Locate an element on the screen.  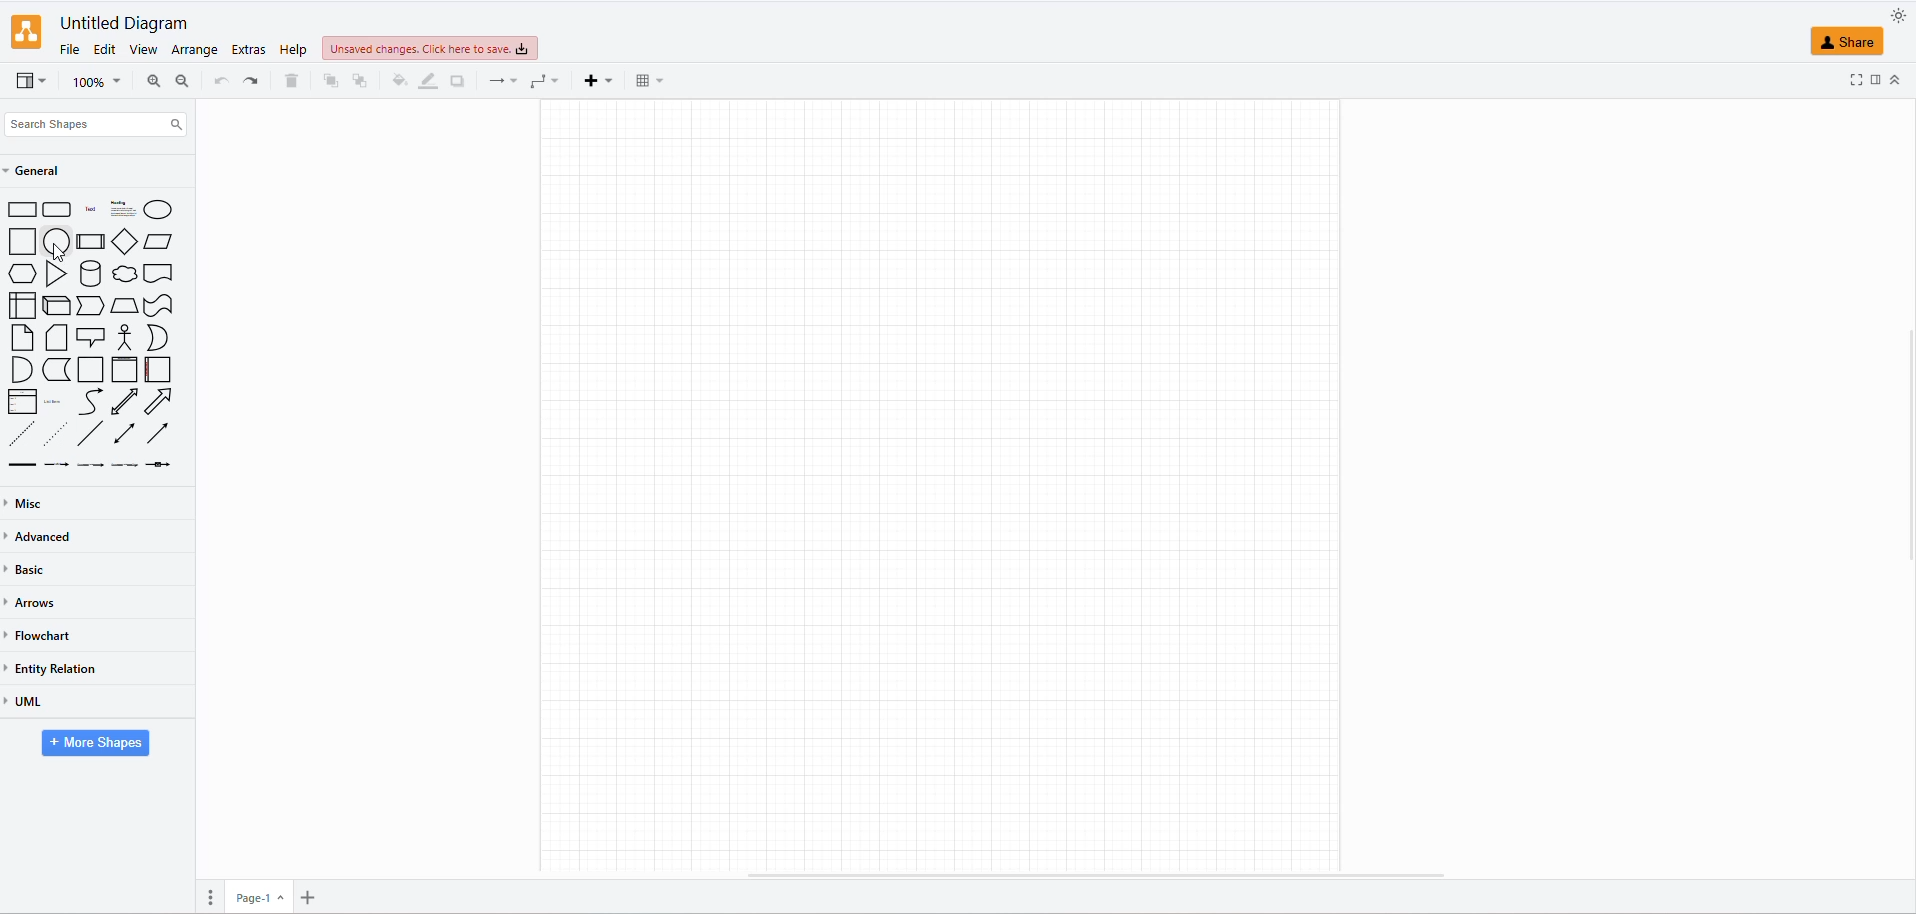
INSERT is located at coordinates (595, 82).